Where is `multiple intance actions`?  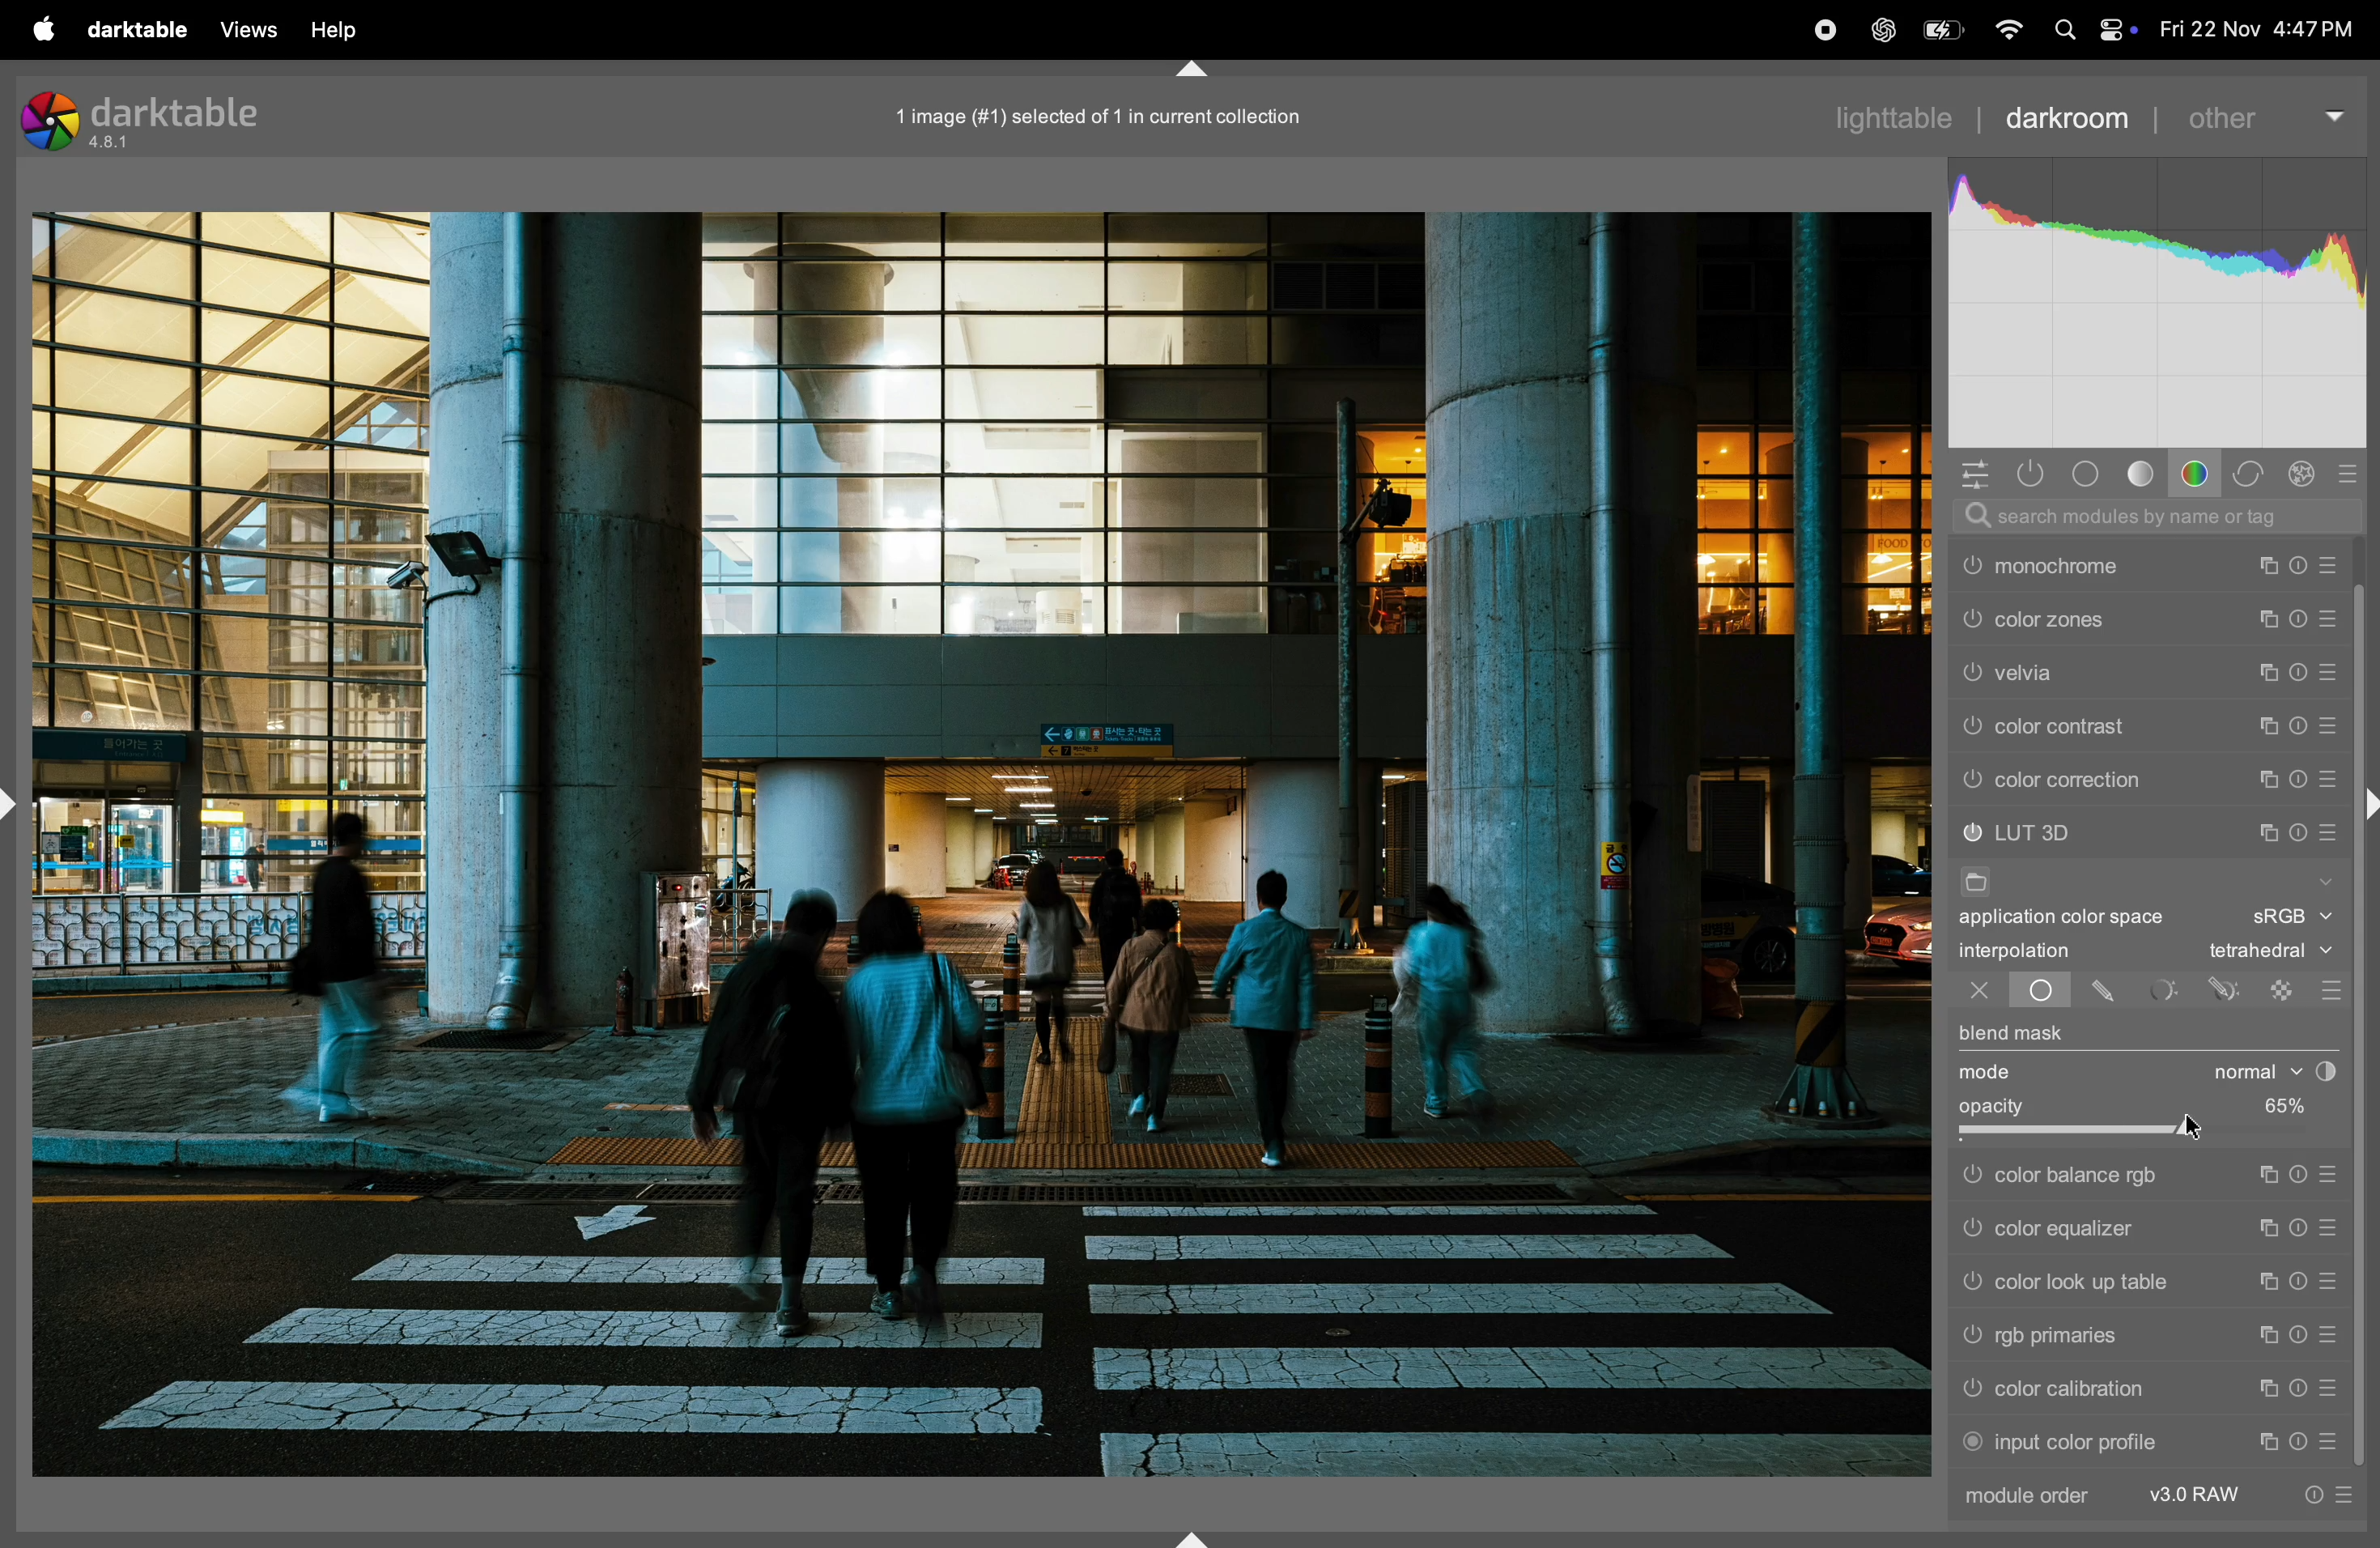 multiple intance actions is located at coordinates (2269, 719).